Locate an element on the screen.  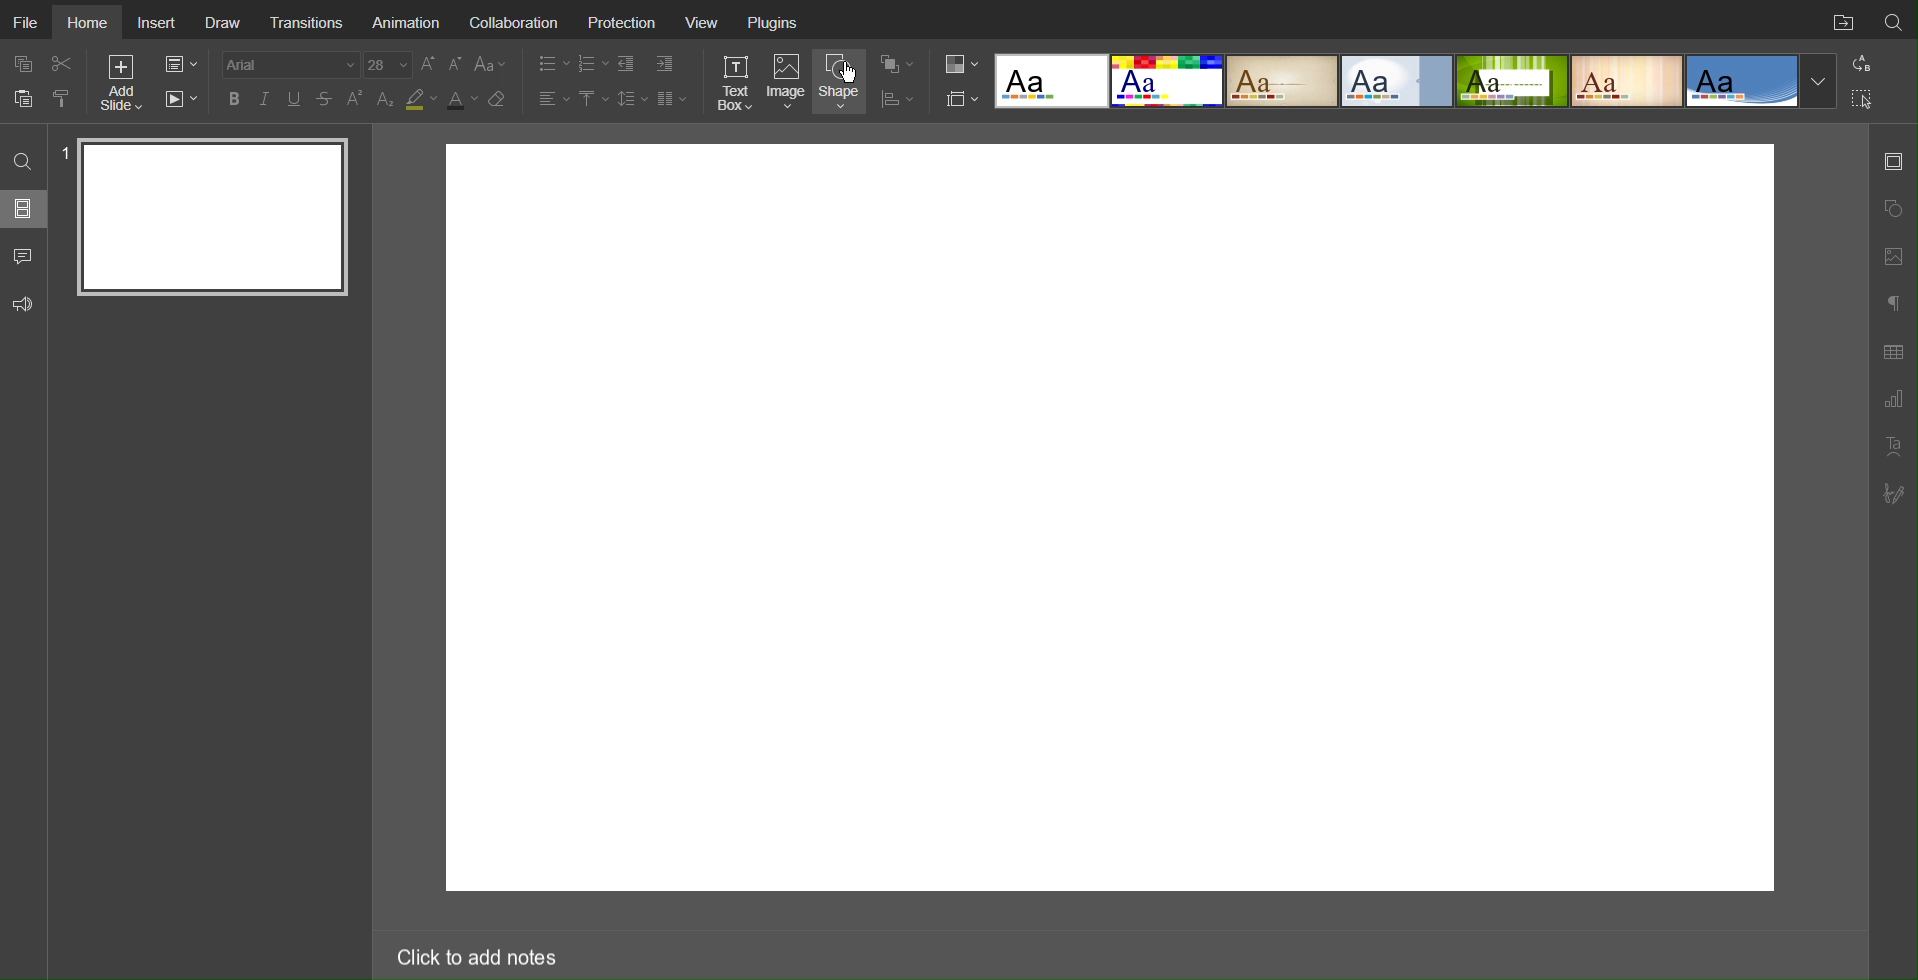
Cut is located at coordinates (64, 63).